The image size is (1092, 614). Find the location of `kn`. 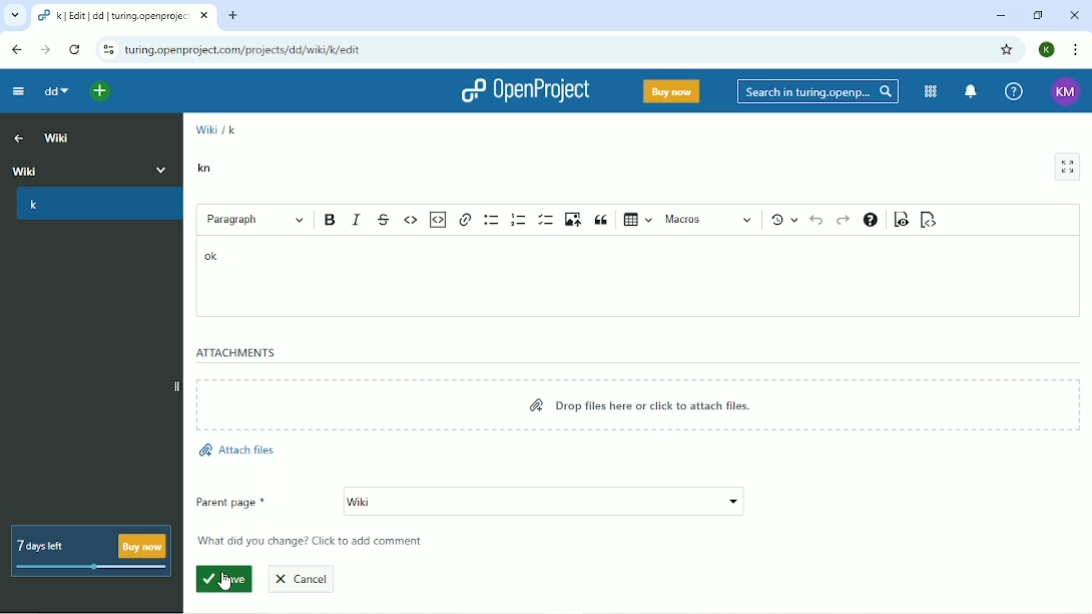

kn is located at coordinates (203, 169).